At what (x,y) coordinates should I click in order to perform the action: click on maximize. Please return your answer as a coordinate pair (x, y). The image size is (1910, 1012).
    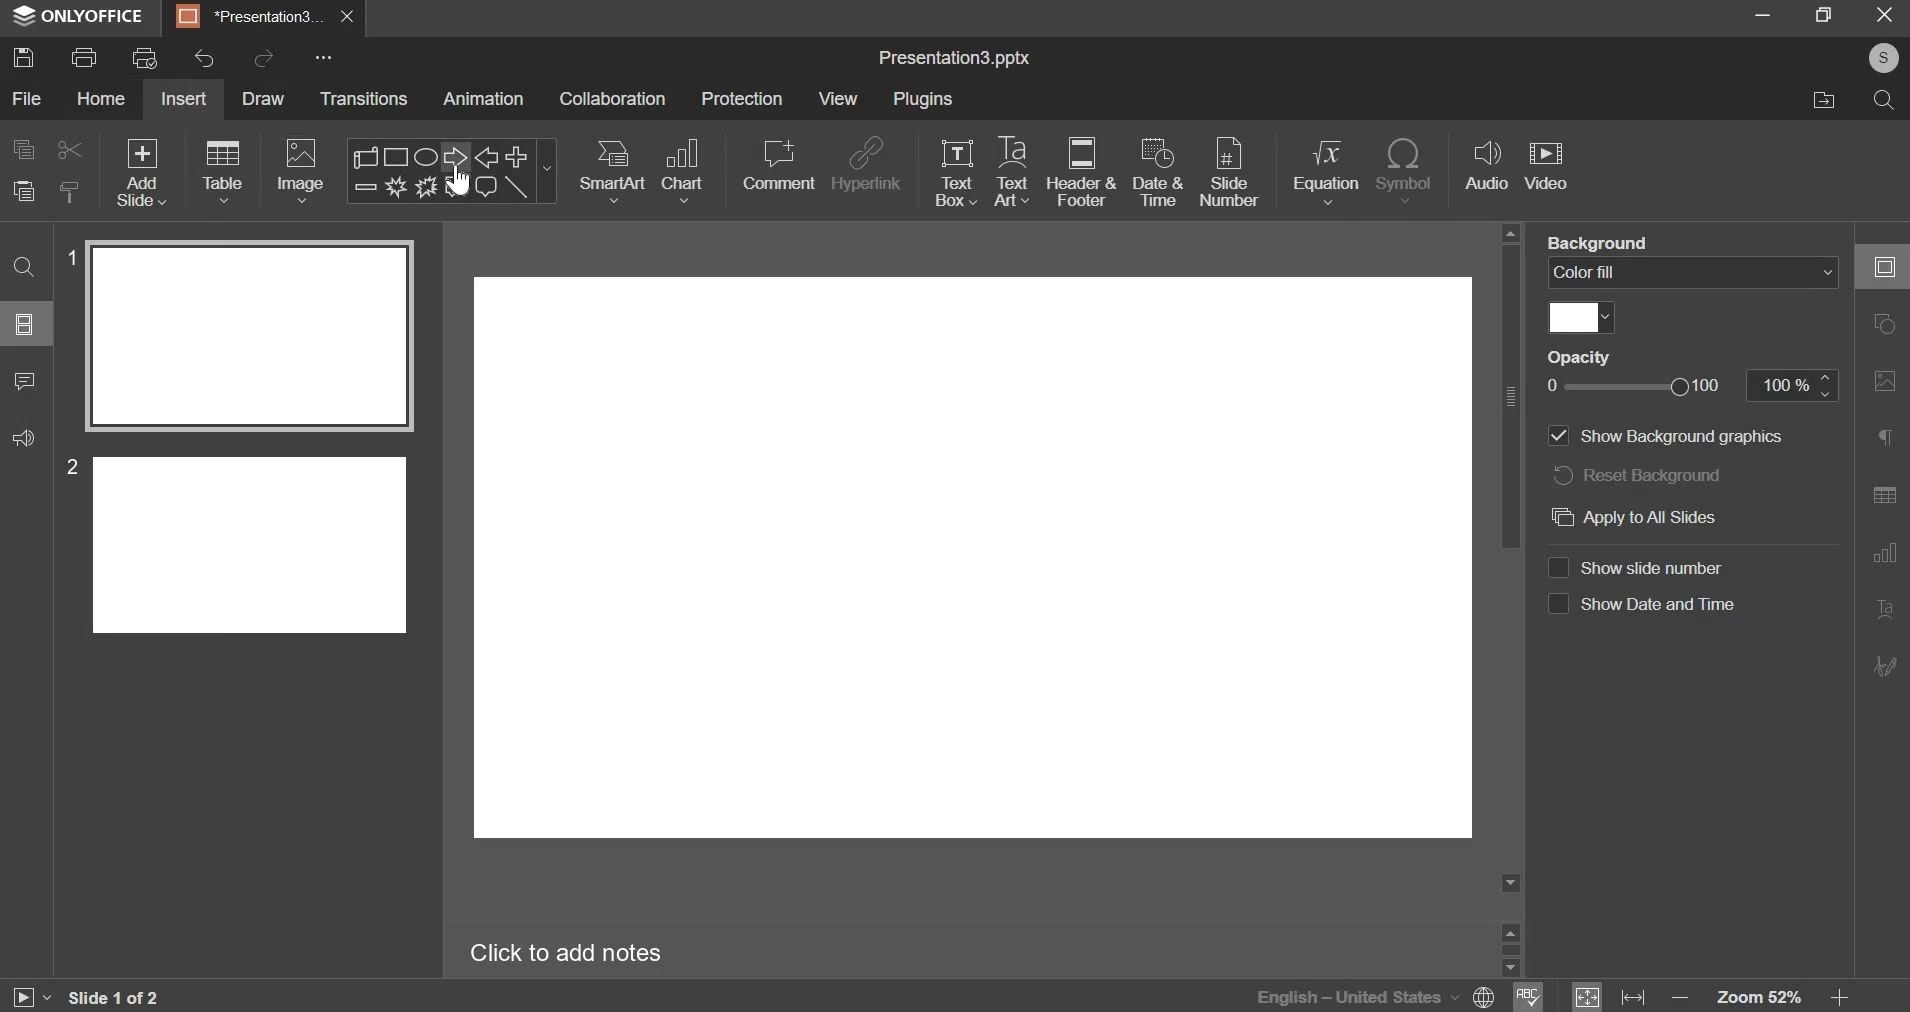
    Looking at the image, I should click on (1826, 14).